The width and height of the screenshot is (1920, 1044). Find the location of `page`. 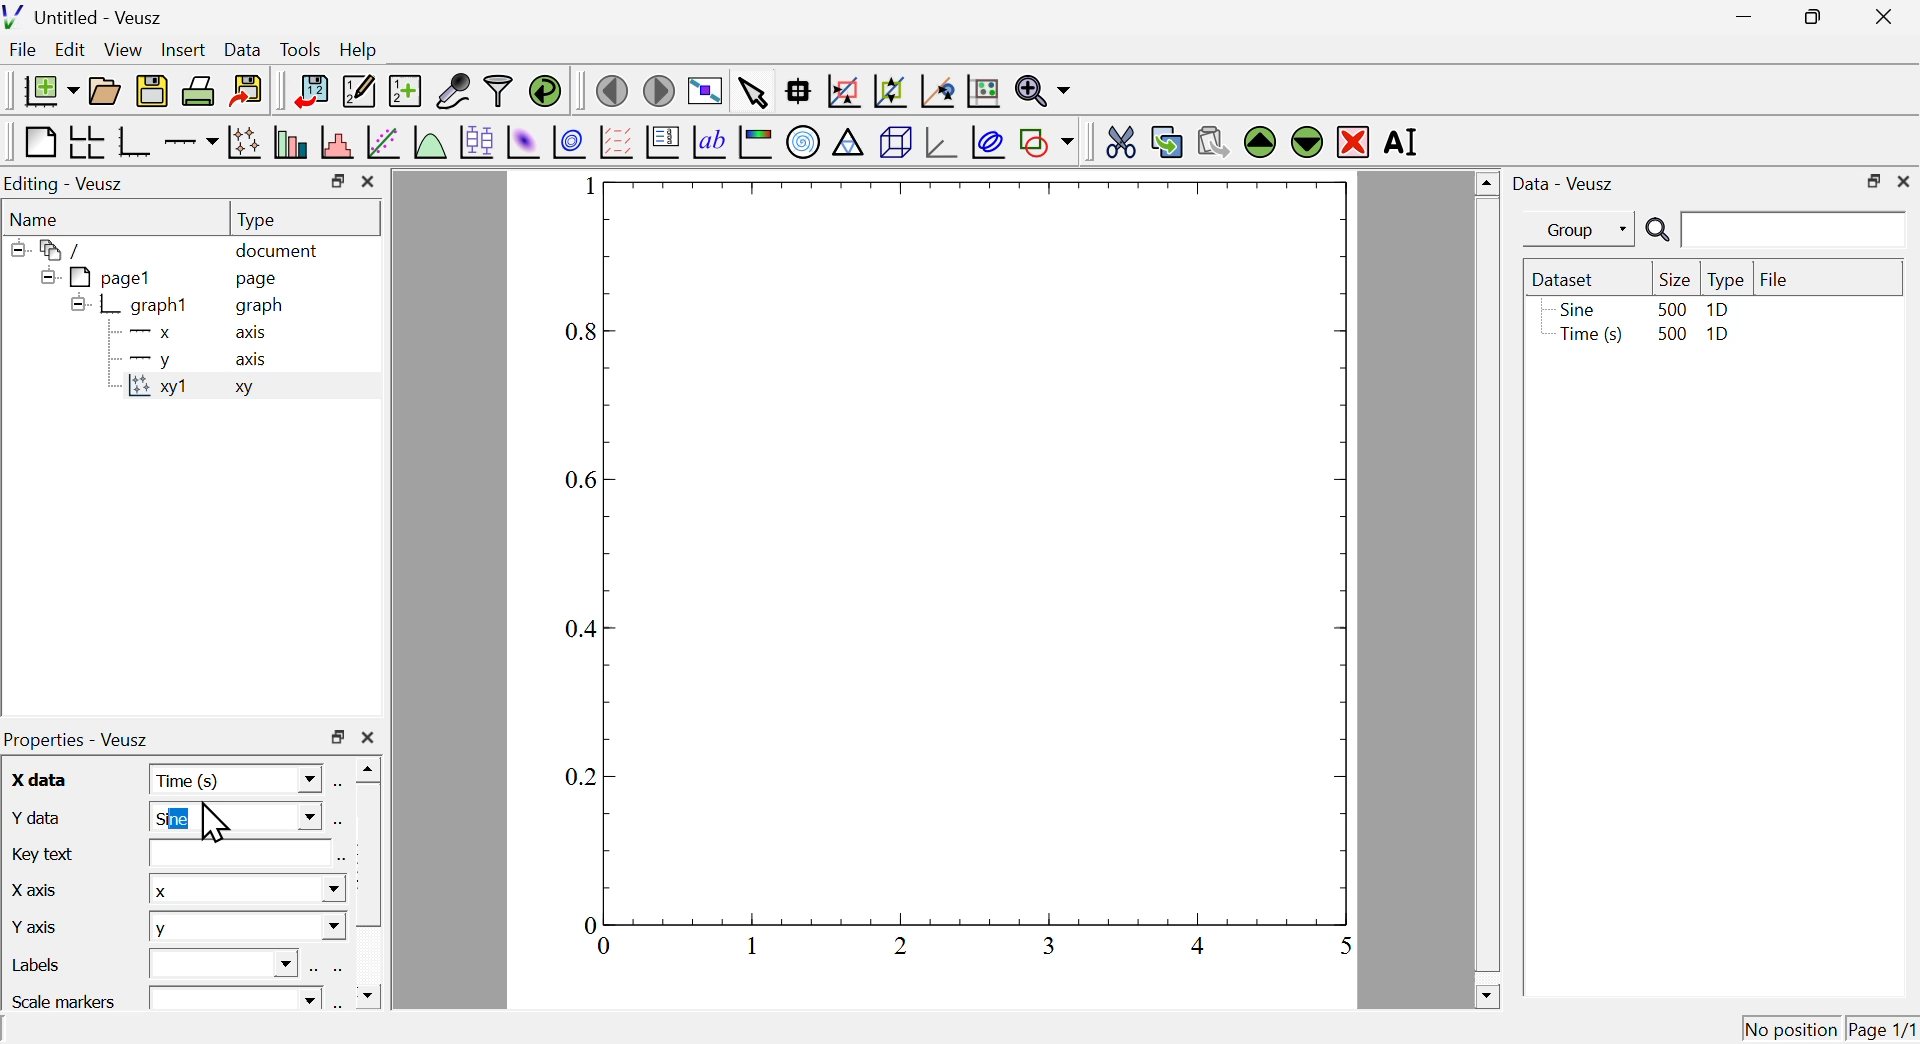

page is located at coordinates (260, 282).